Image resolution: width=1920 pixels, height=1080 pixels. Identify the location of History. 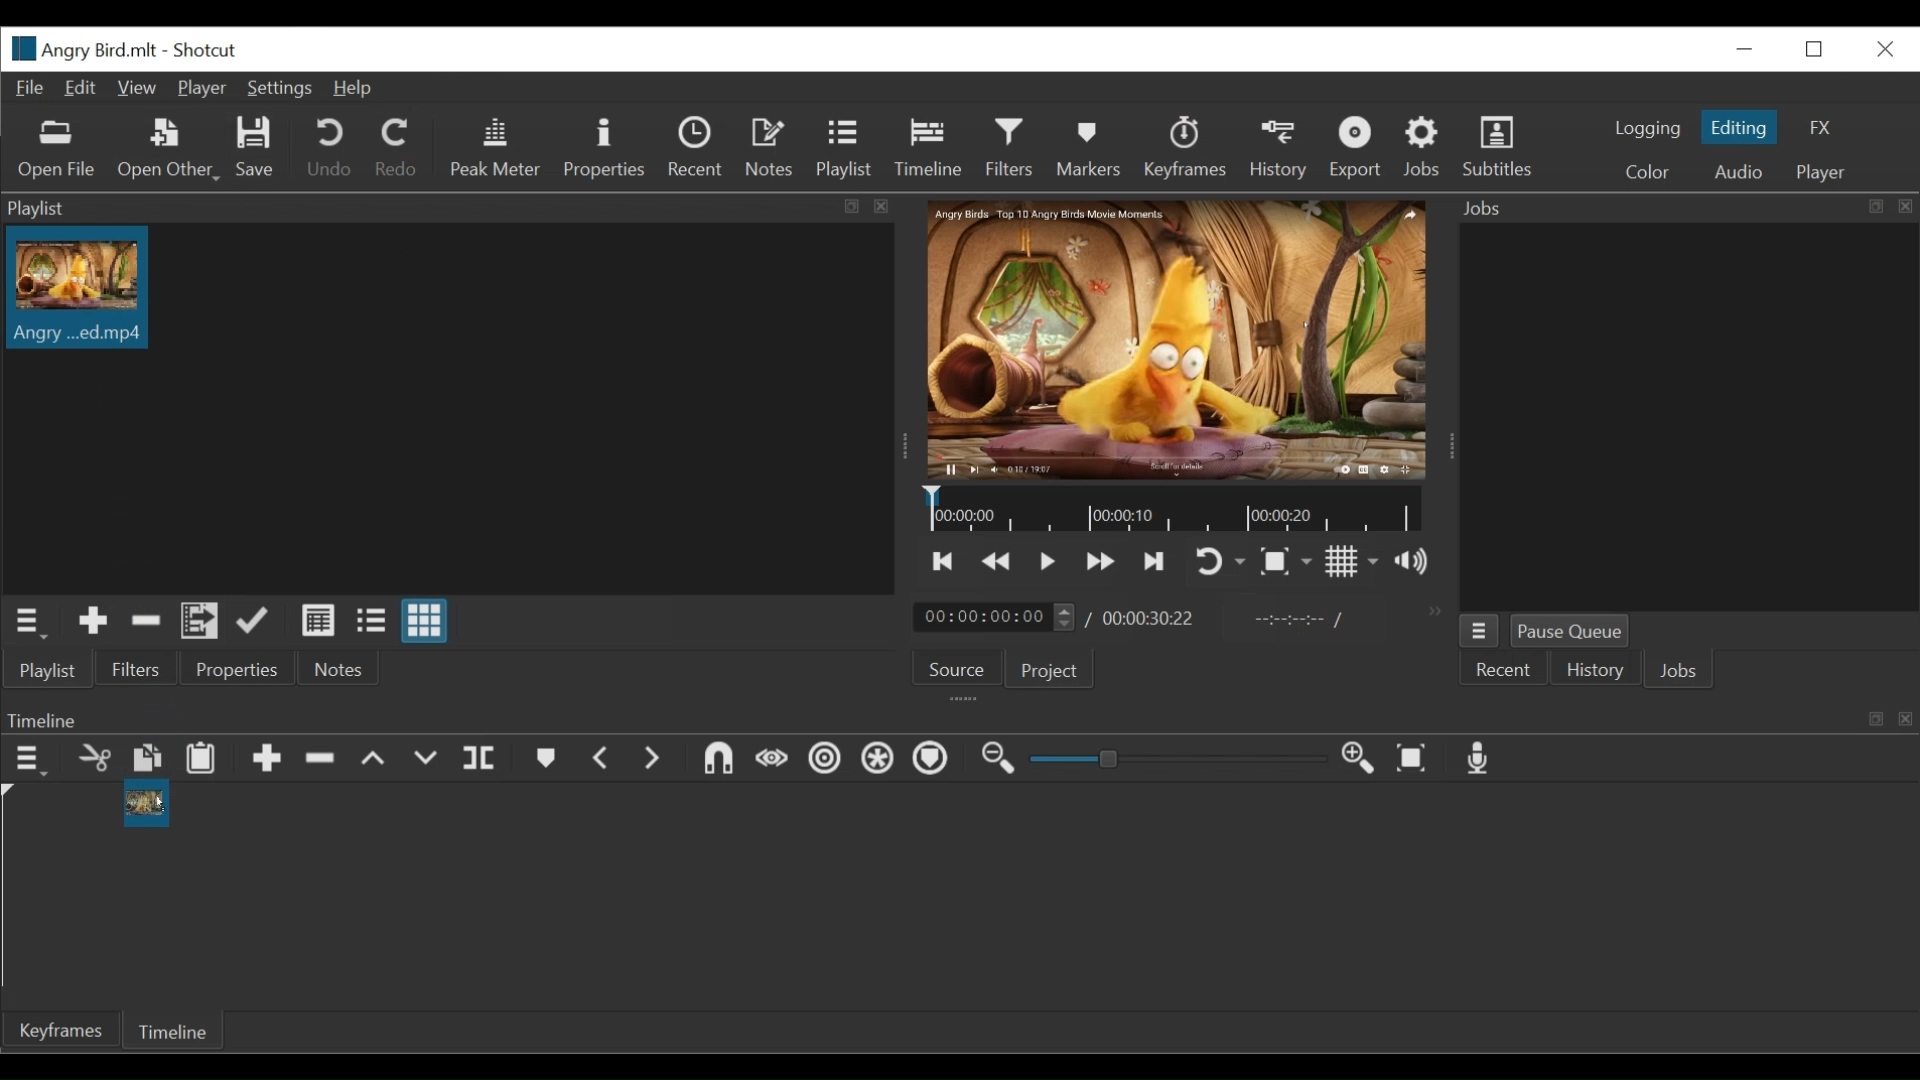
(1592, 670).